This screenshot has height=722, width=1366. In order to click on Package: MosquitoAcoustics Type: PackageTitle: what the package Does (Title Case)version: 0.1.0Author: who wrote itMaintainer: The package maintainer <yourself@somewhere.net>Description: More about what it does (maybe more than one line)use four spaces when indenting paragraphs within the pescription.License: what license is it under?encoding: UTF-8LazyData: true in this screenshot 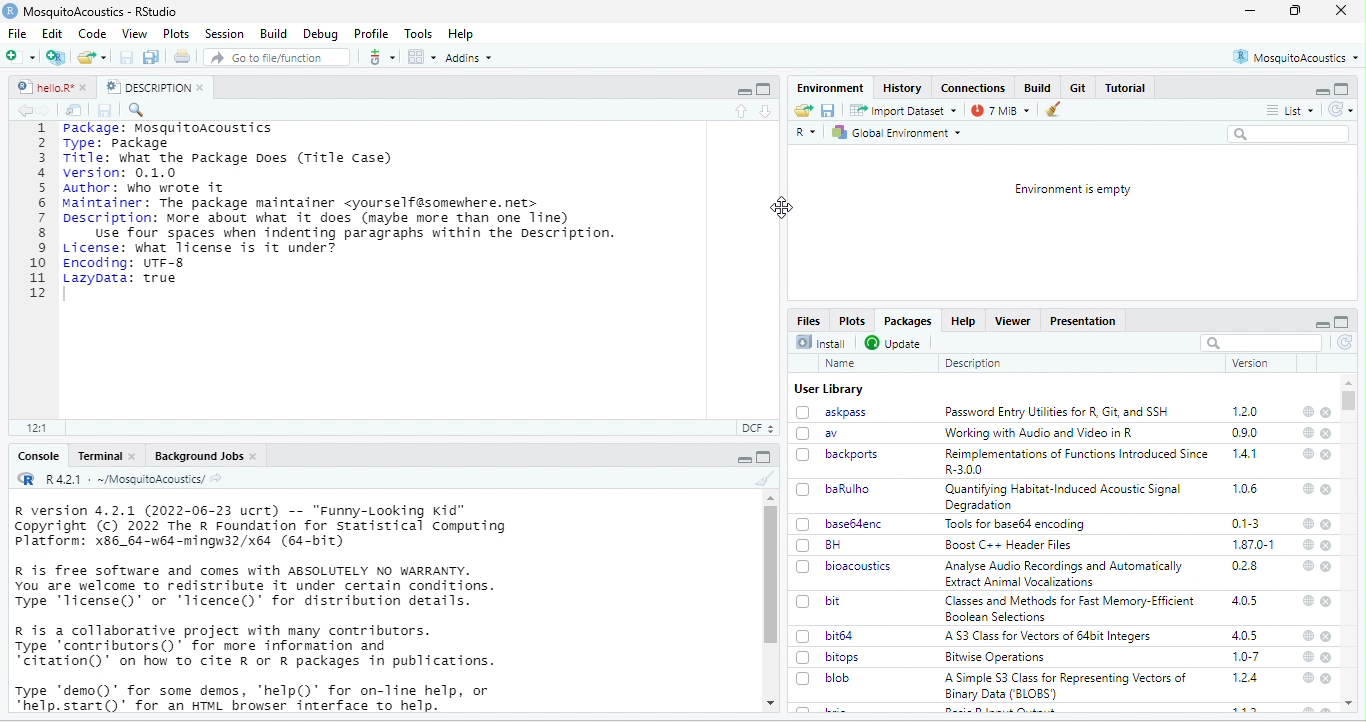, I will do `click(344, 204)`.